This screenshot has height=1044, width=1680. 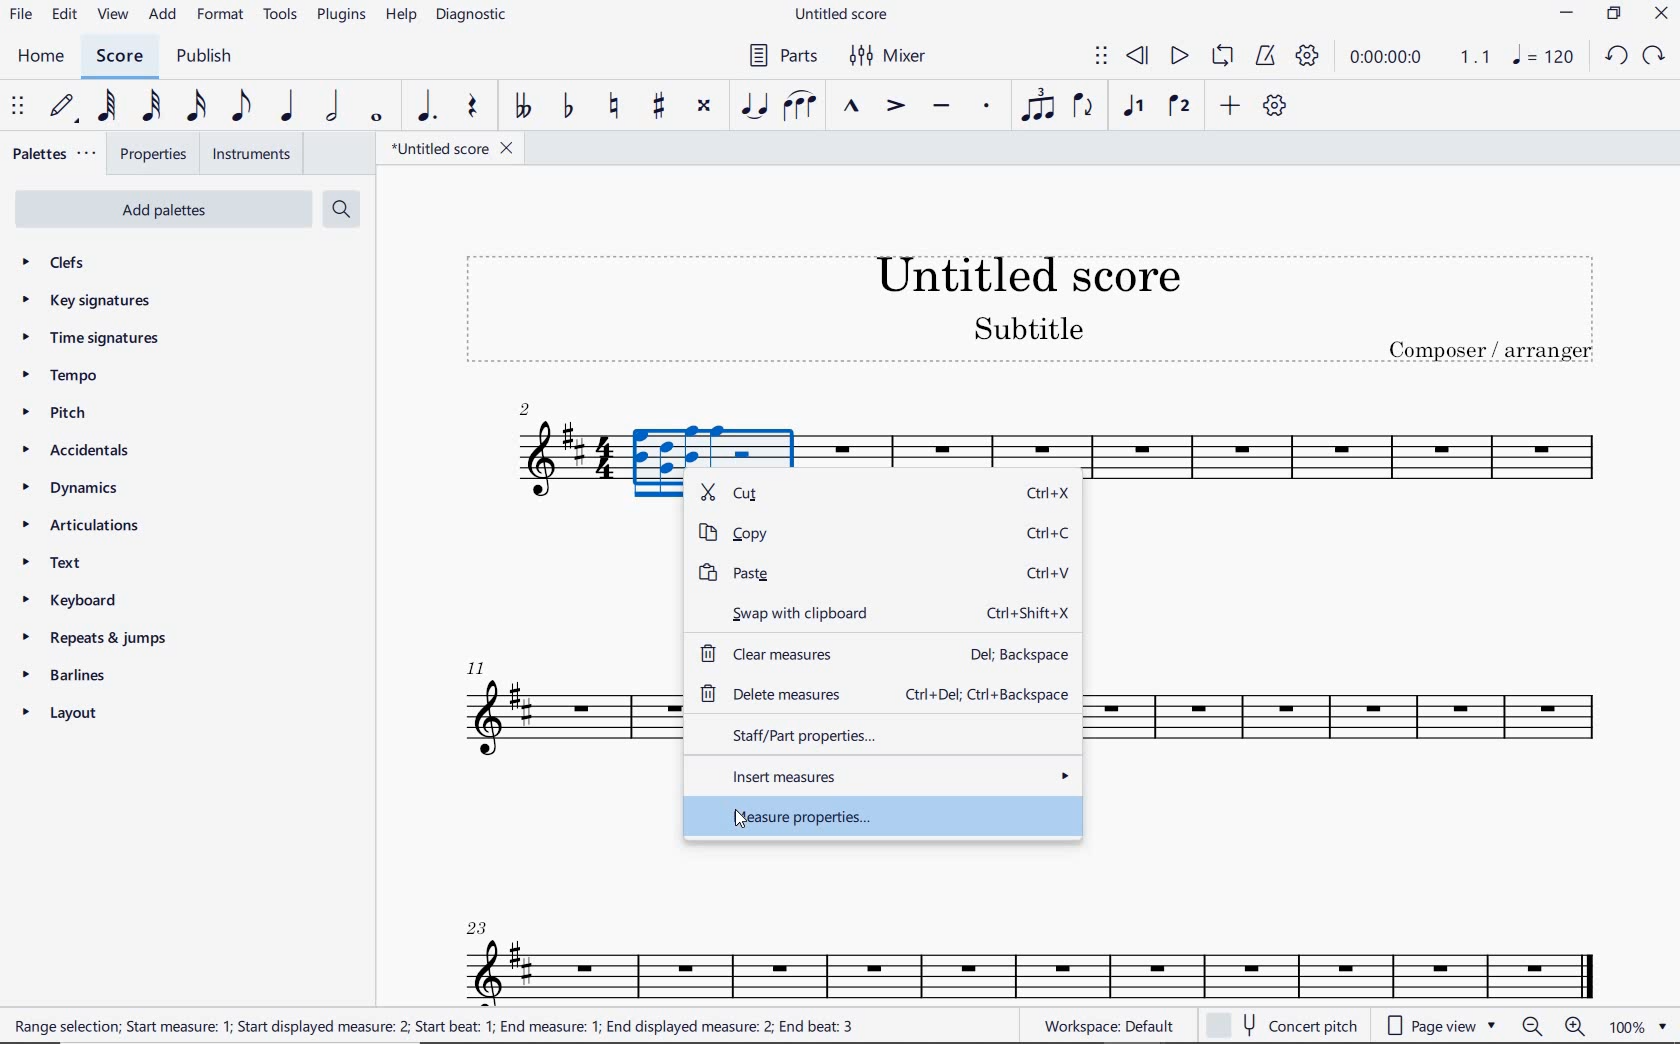 What do you see at coordinates (73, 412) in the screenshot?
I see `PITCH` at bounding box center [73, 412].